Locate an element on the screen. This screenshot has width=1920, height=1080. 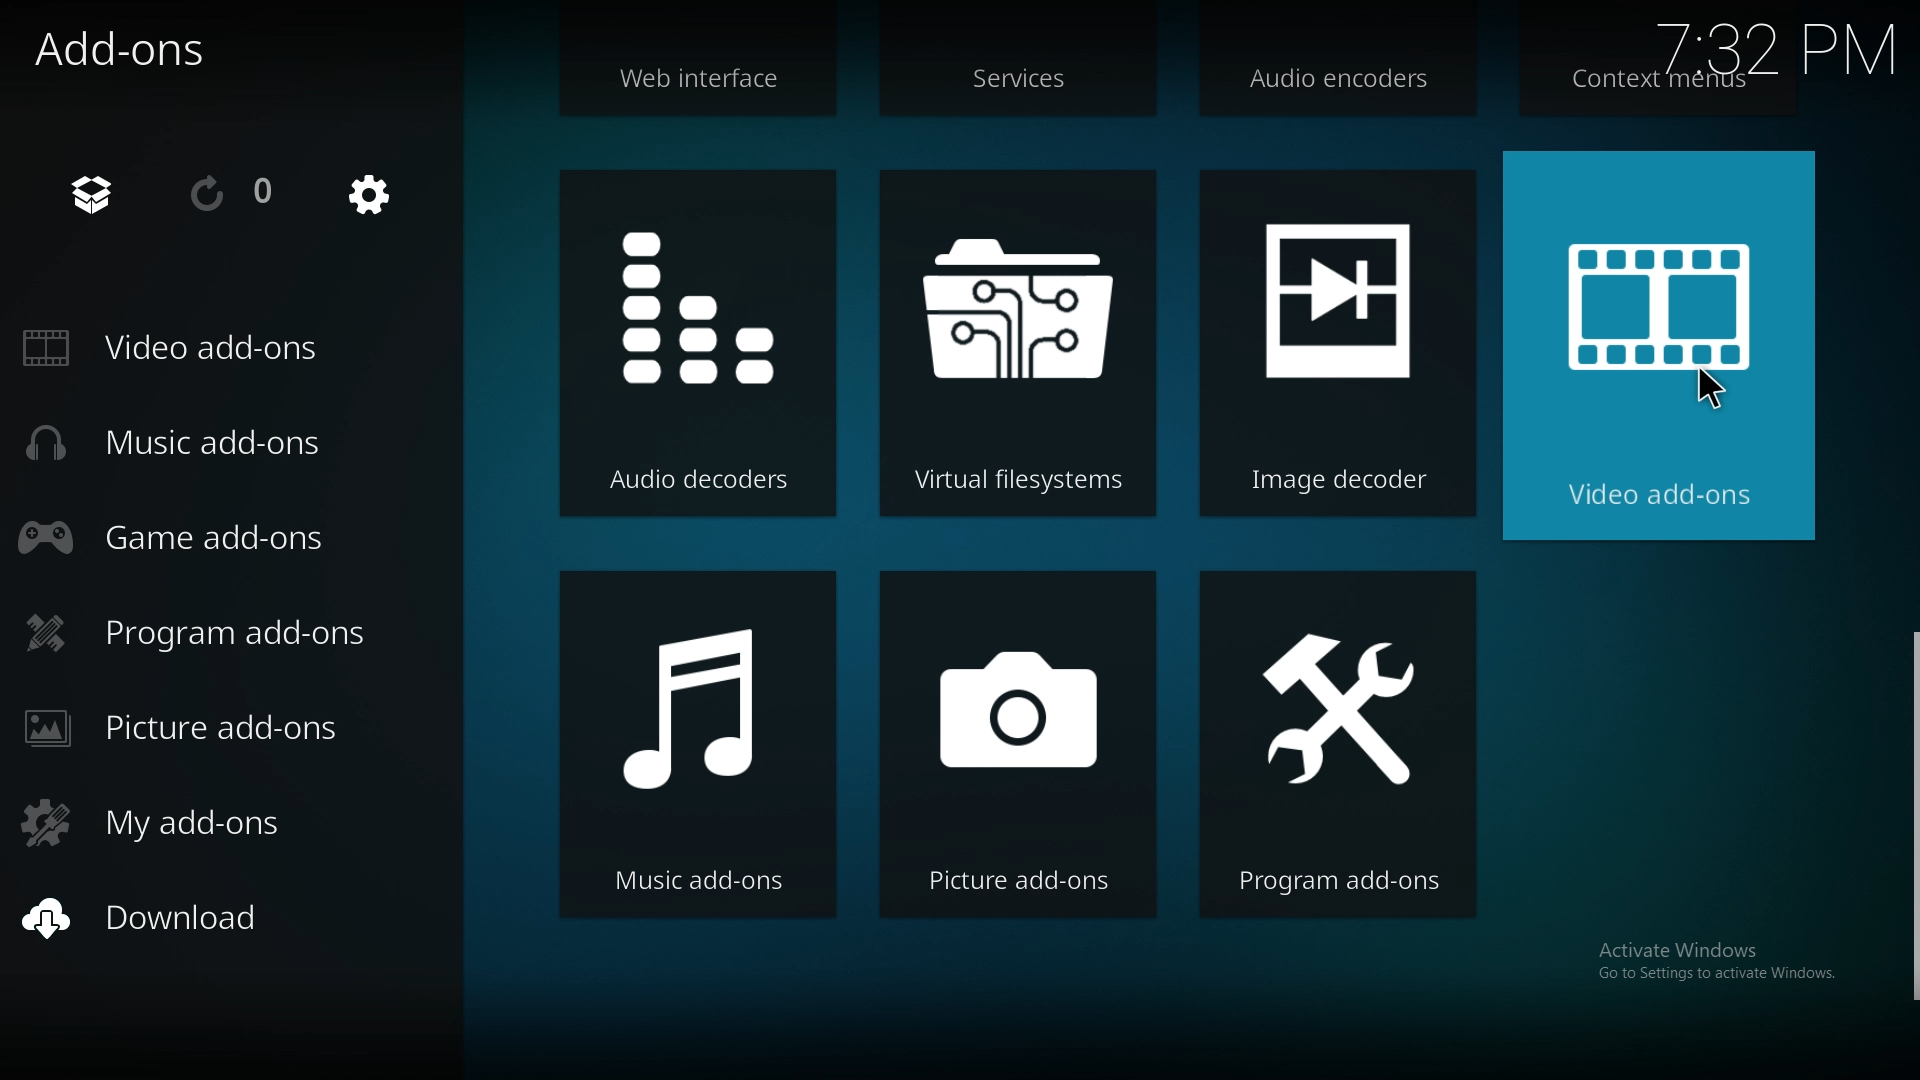
services is located at coordinates (1021, 83).